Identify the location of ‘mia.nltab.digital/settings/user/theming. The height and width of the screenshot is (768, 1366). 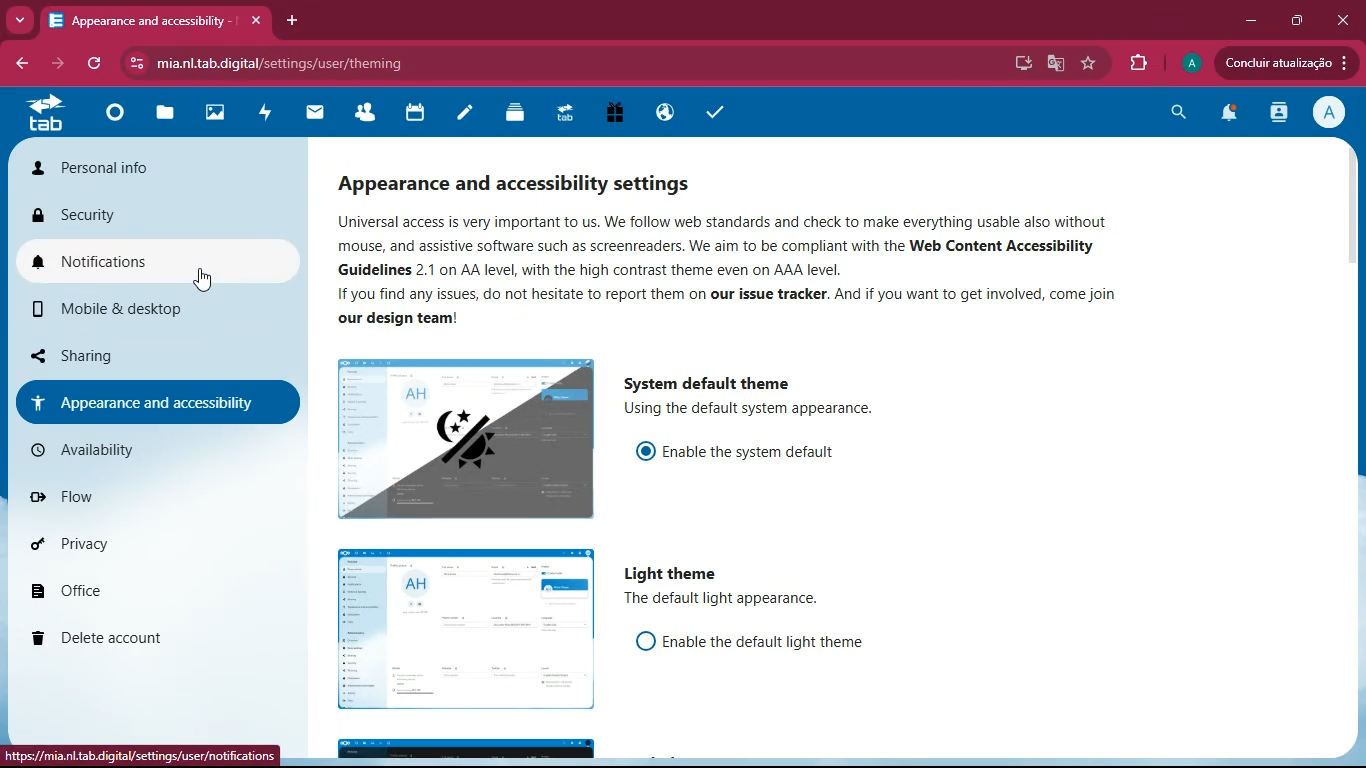
(283, 64).